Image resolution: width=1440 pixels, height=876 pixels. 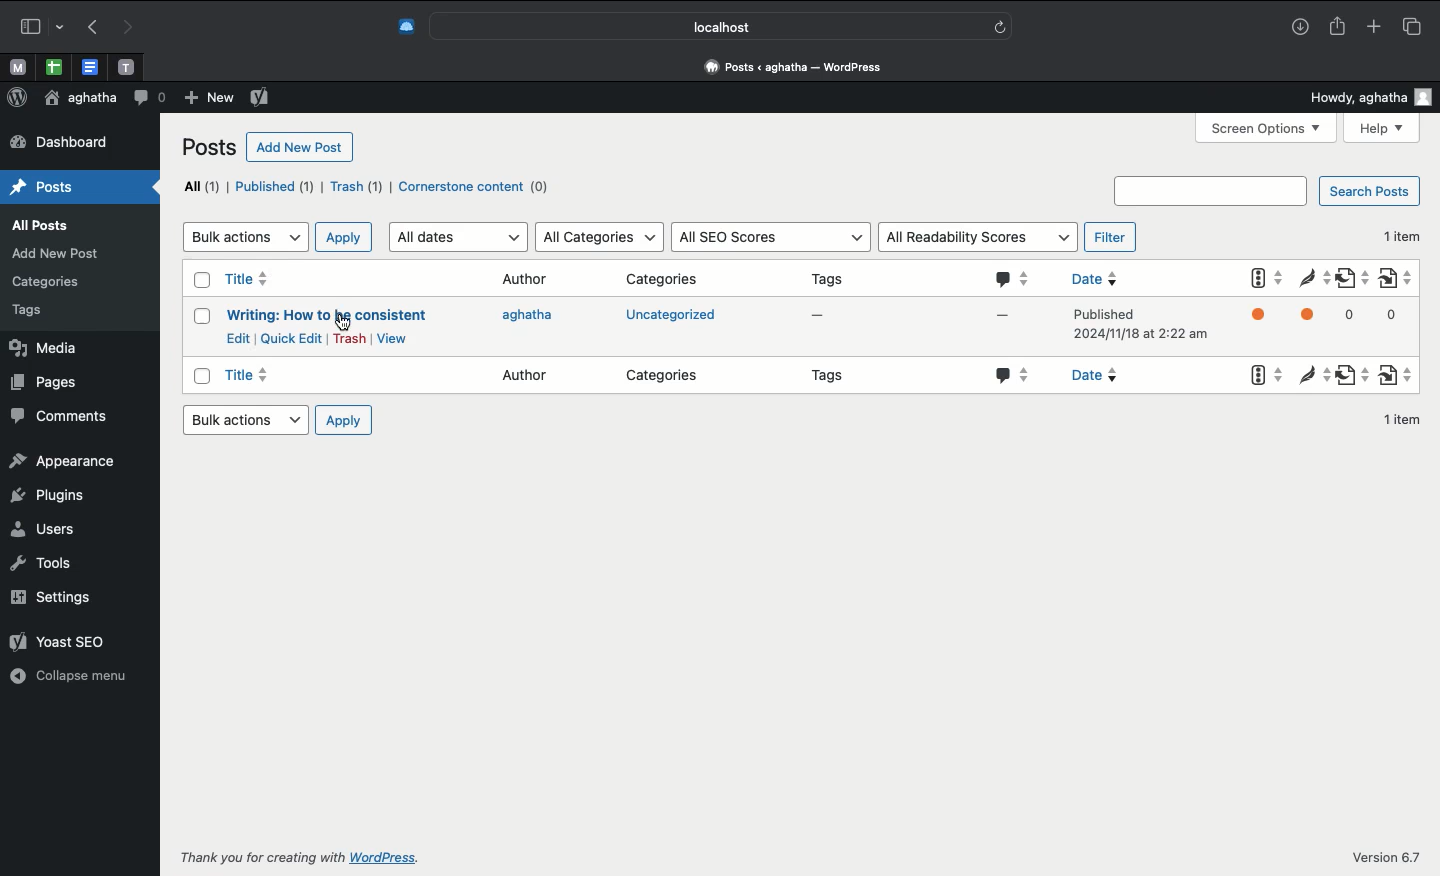 I want to click on pages, so click(x=44, y=384).